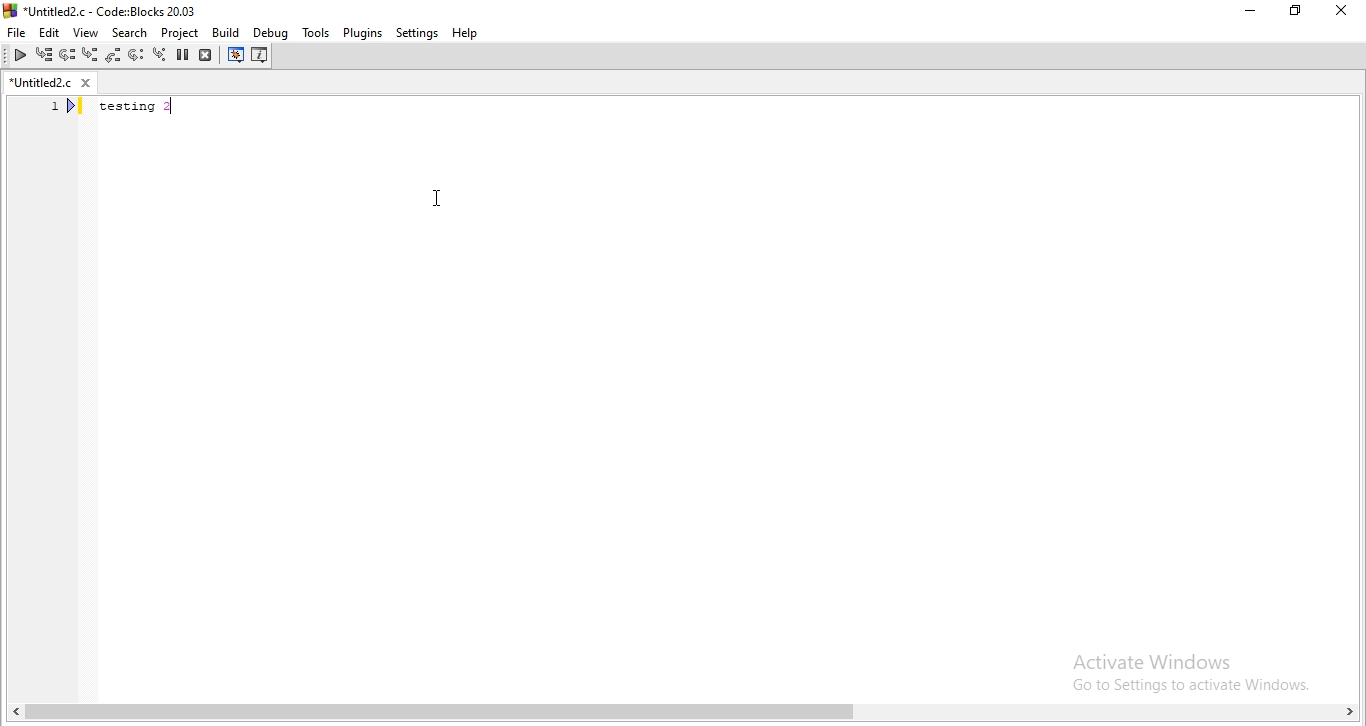  What do you see at coordinates (74, 108) in the screenshot?
I see `bookmark icon` at bounding box center [74, 108].